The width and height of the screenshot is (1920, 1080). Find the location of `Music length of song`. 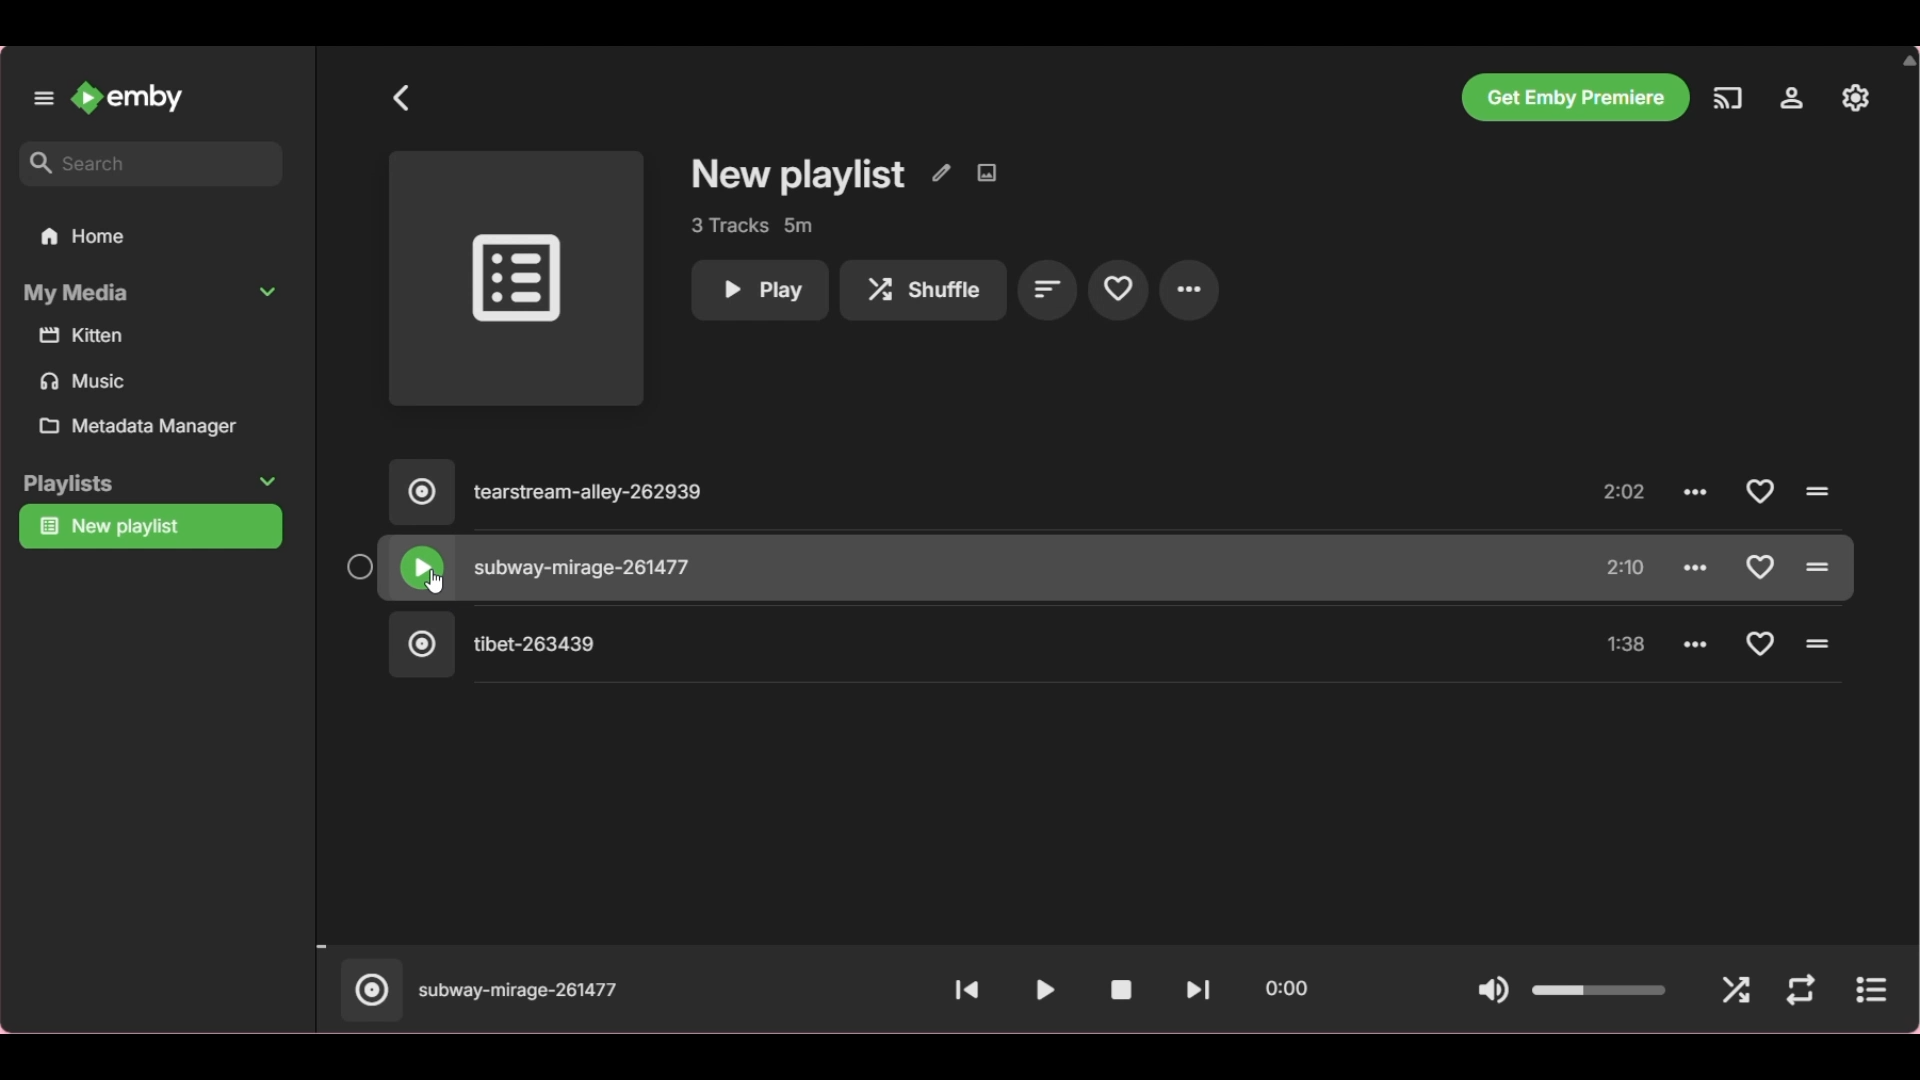

Music length of song is located at coordinates (1627, 568).